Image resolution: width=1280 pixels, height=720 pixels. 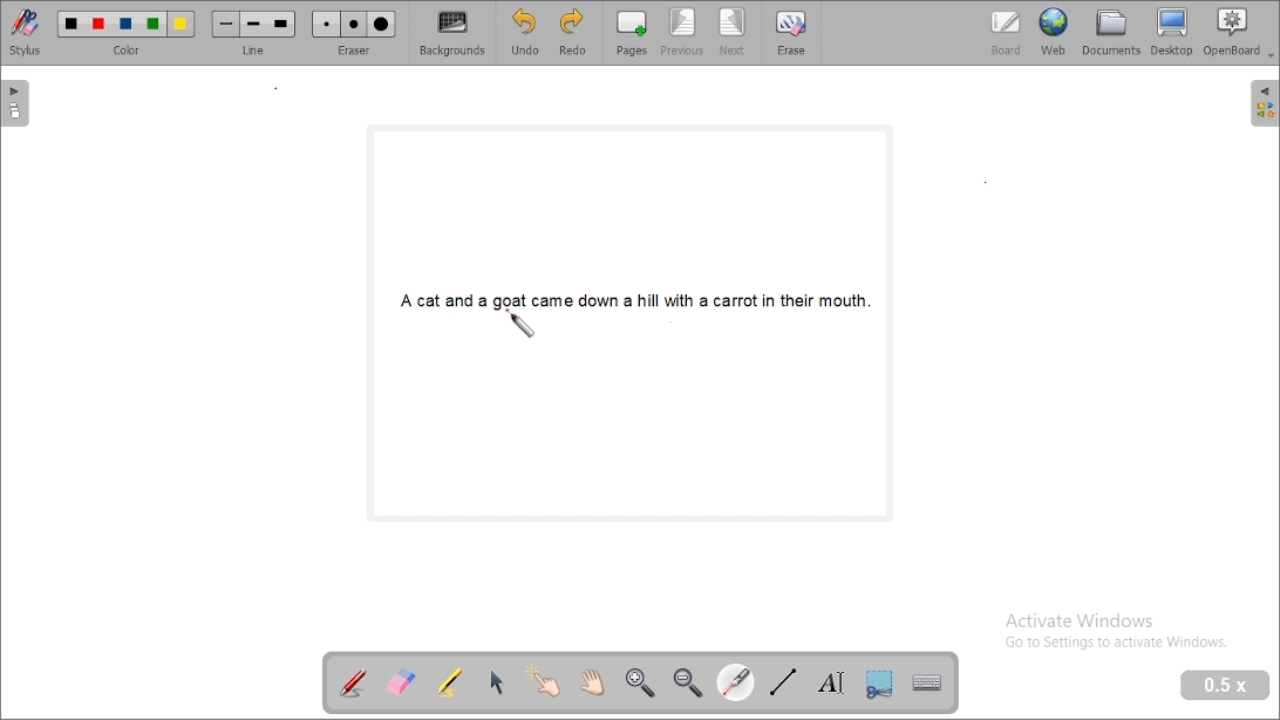 What do you see at coordinates (450, 681) in the screenshot?
I see `highlight` at bounding box center [450, 681].